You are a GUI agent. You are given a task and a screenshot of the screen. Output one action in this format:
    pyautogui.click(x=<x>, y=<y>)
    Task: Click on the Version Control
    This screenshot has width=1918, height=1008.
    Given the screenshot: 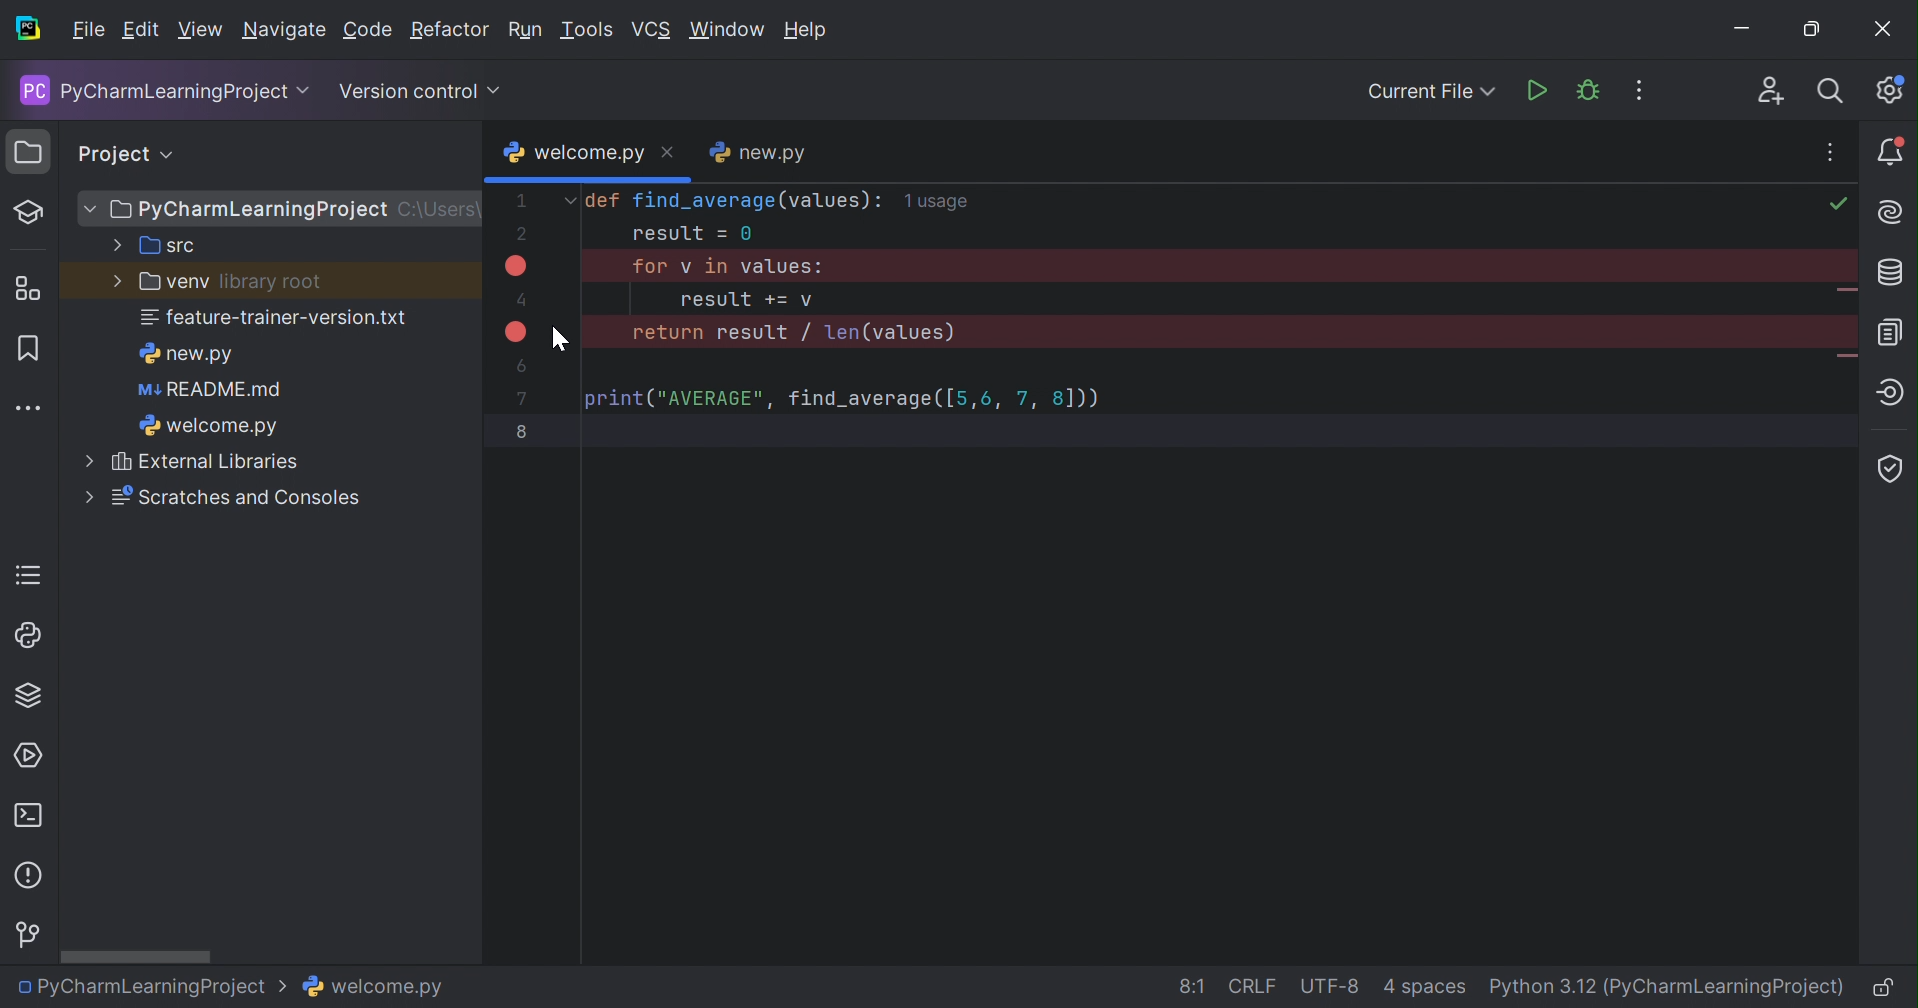 What is the action you would take?
    pyautogui.click(x=416, y=94)
    